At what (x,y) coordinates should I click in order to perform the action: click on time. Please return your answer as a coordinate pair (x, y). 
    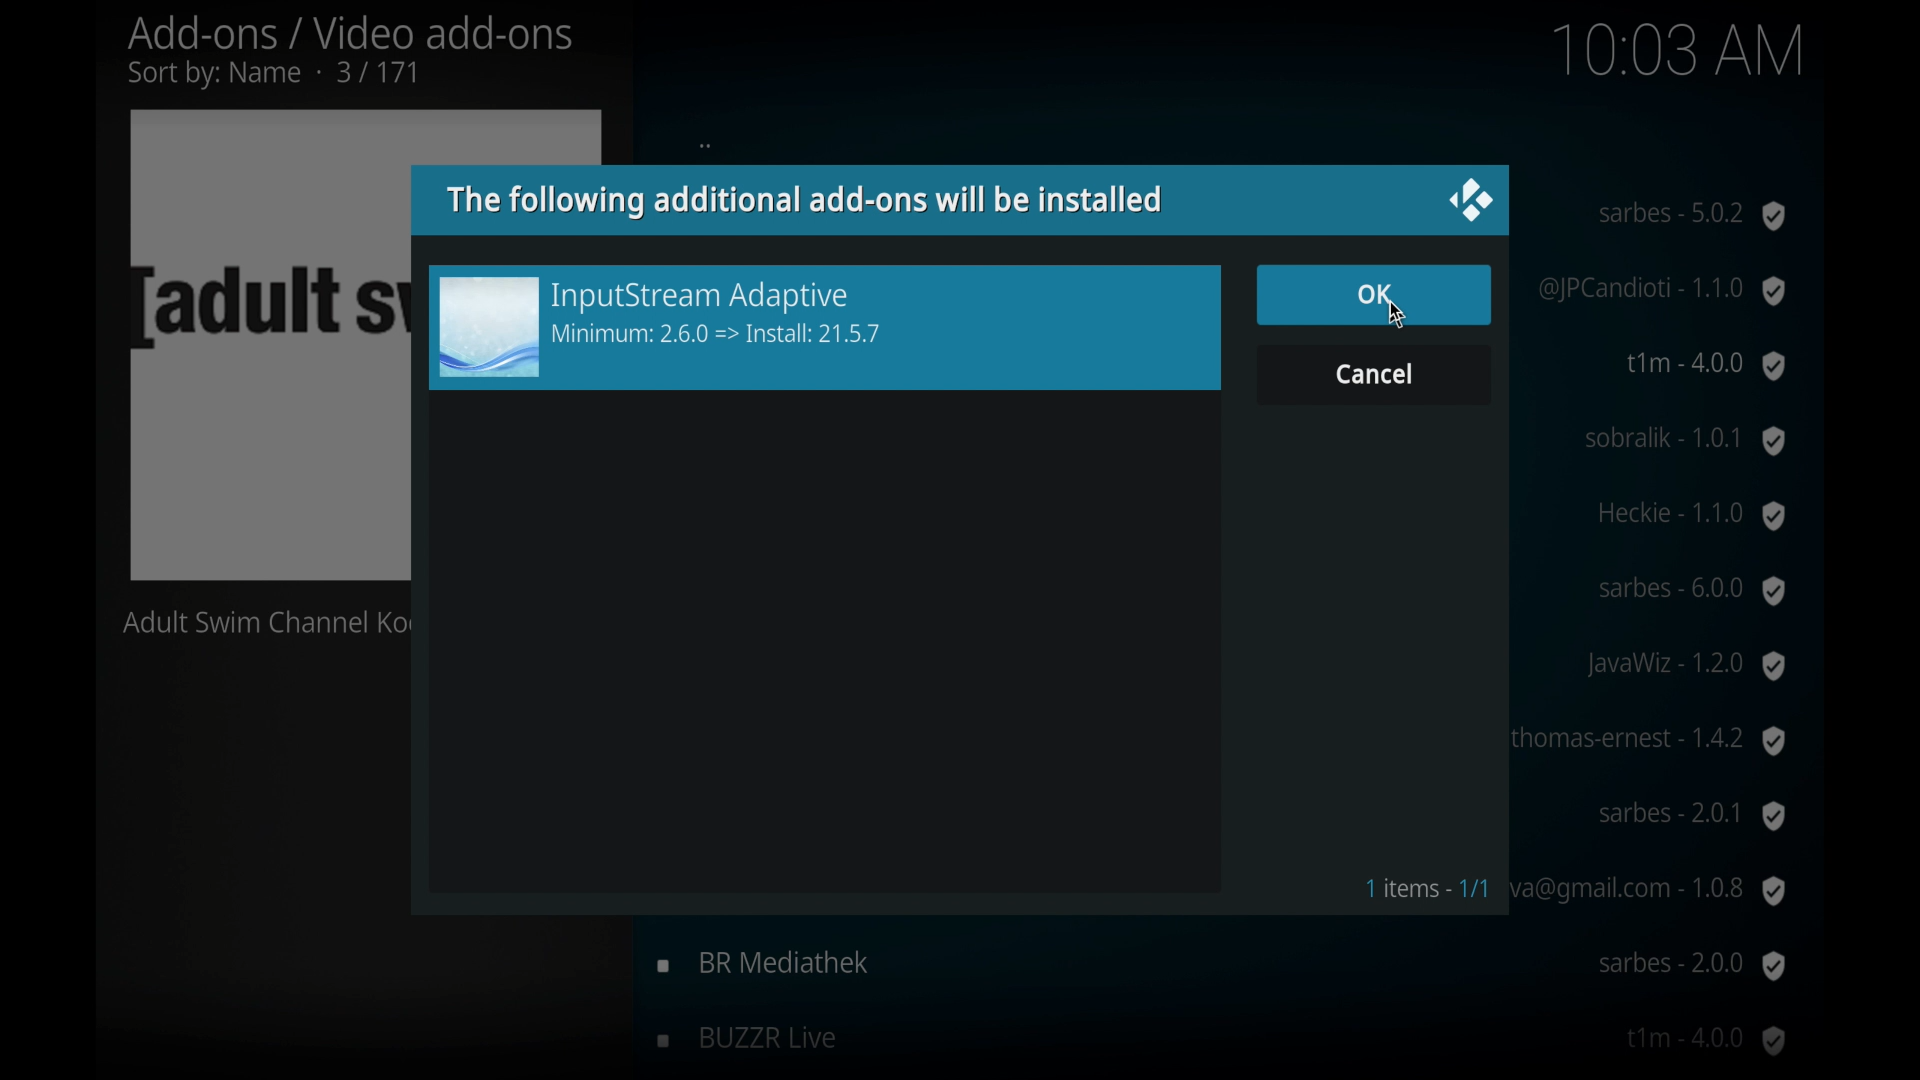
    Looking at the image, I should click on (1690, 52).